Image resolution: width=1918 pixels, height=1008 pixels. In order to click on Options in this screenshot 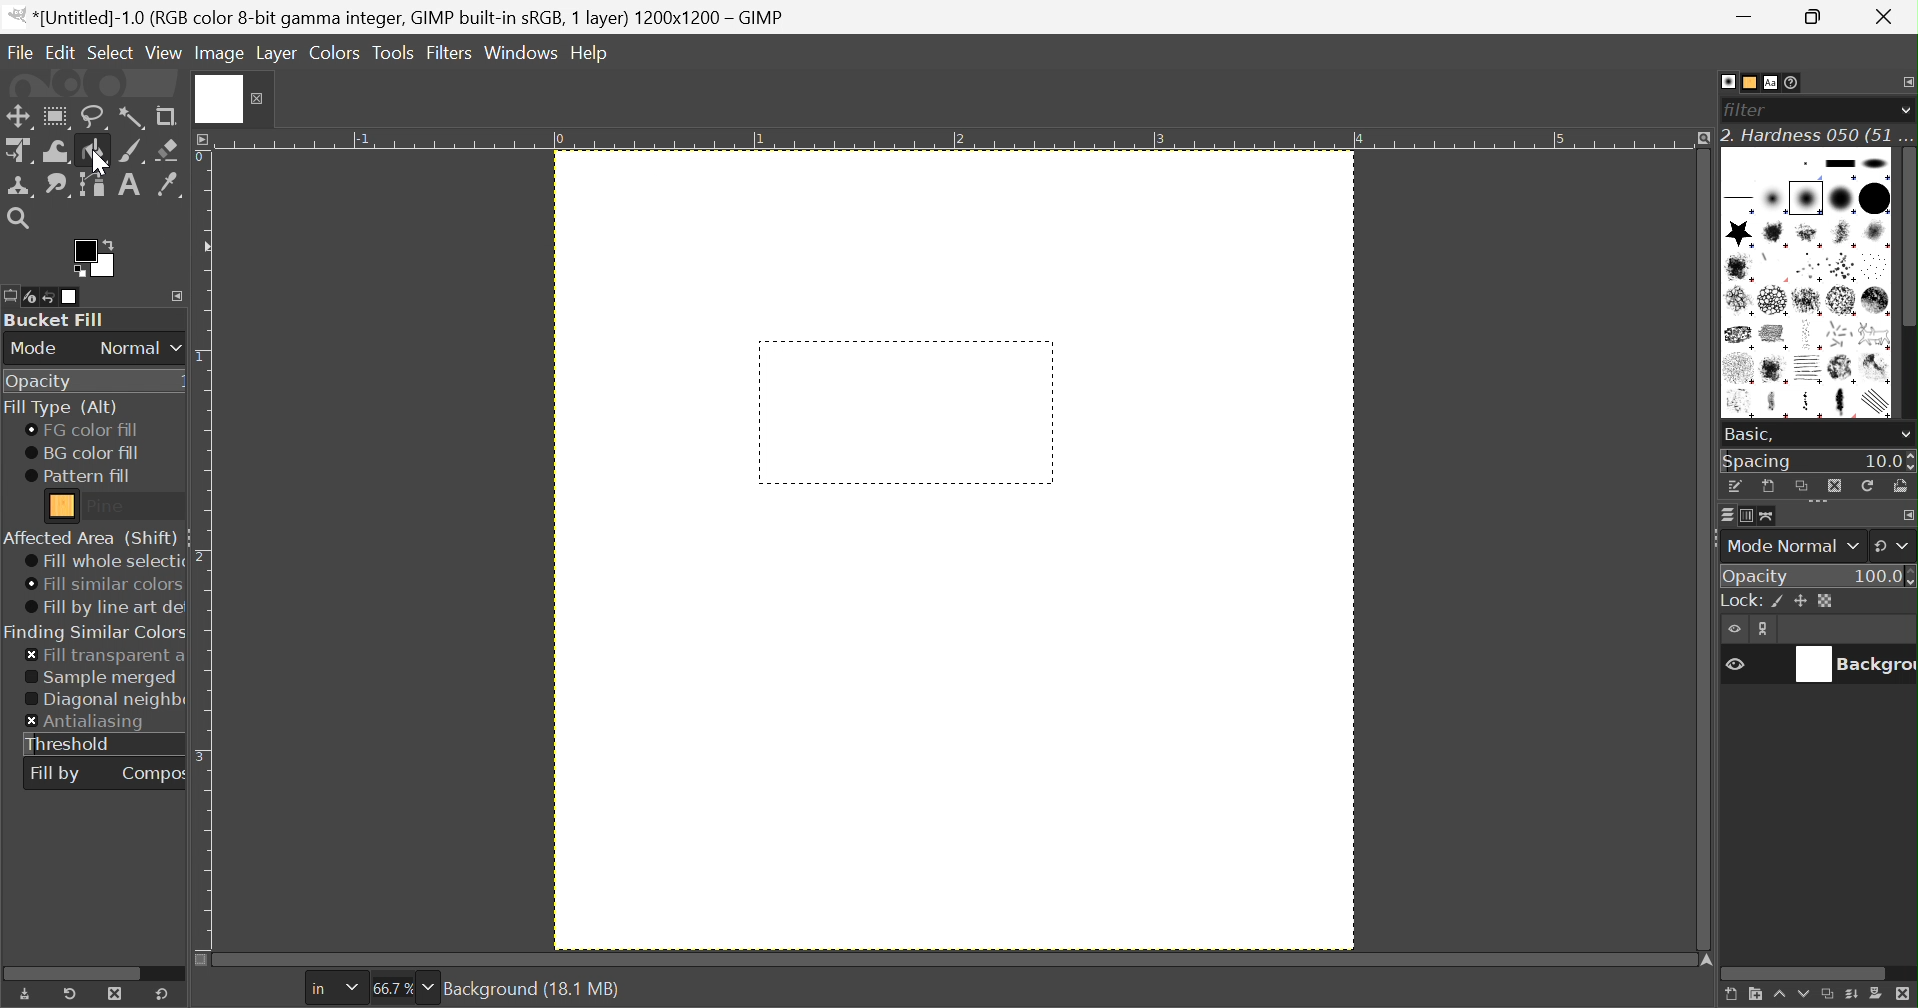, I will do `click(1904, 437)`.